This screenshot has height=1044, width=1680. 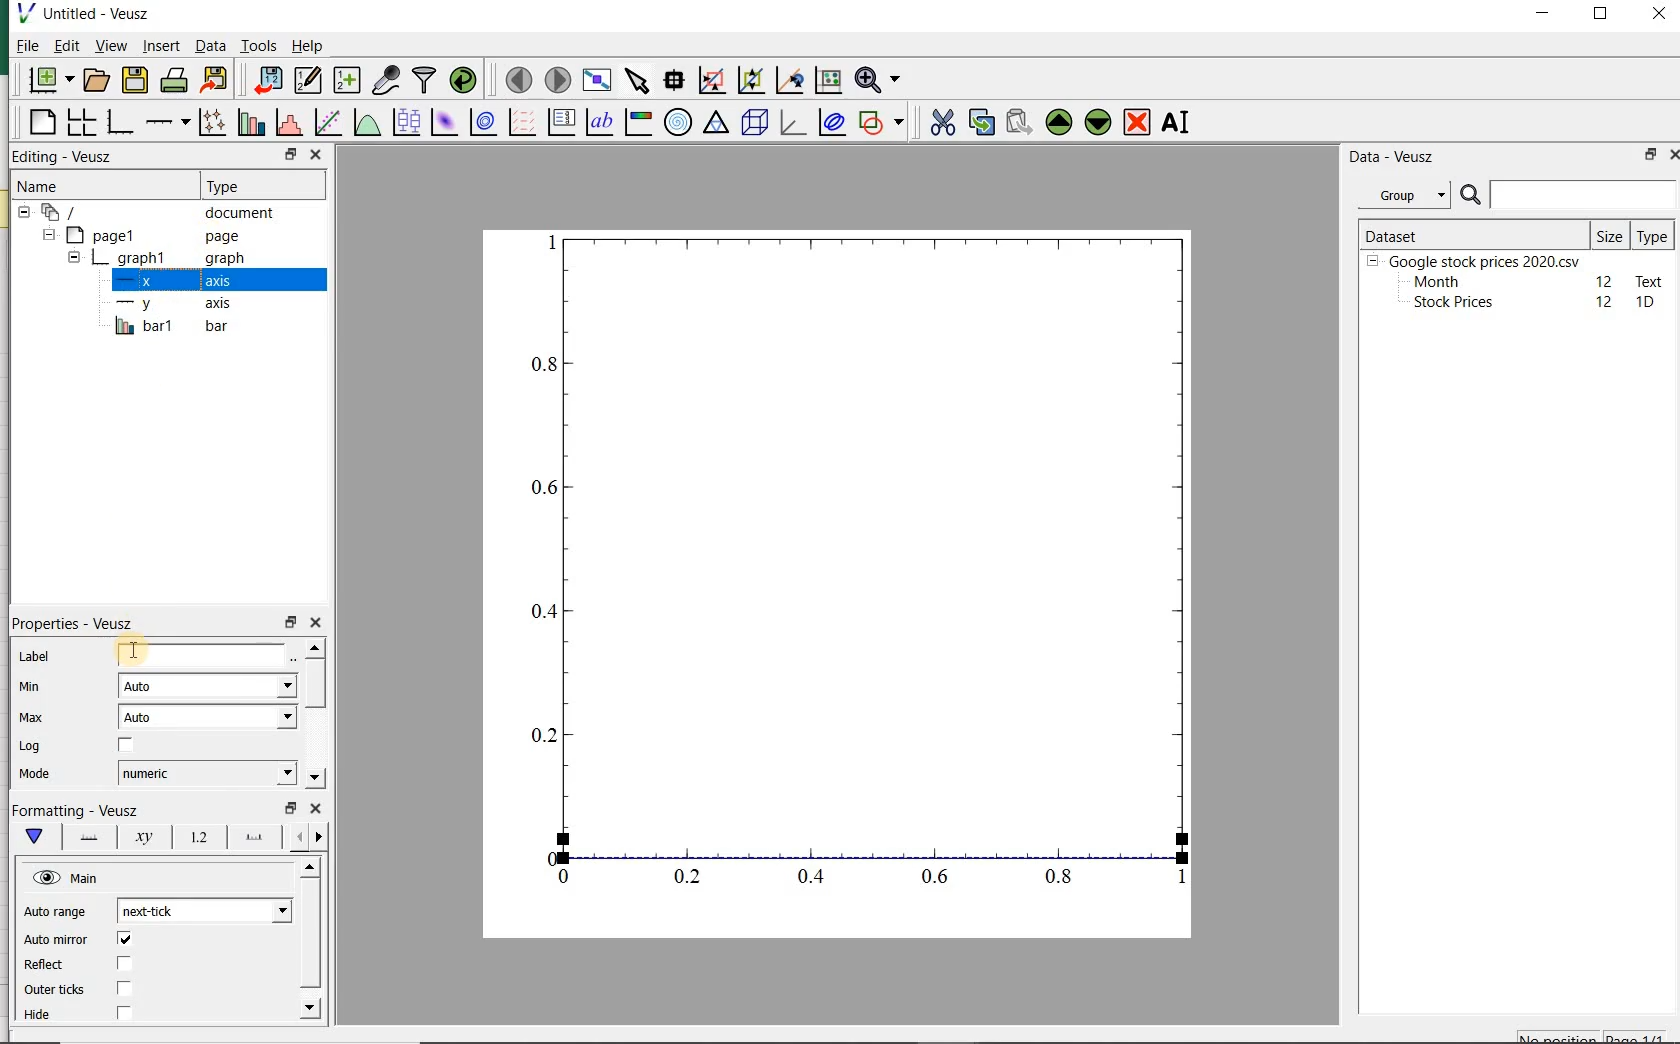 I want to click on close, so click(x=1659, y=15).